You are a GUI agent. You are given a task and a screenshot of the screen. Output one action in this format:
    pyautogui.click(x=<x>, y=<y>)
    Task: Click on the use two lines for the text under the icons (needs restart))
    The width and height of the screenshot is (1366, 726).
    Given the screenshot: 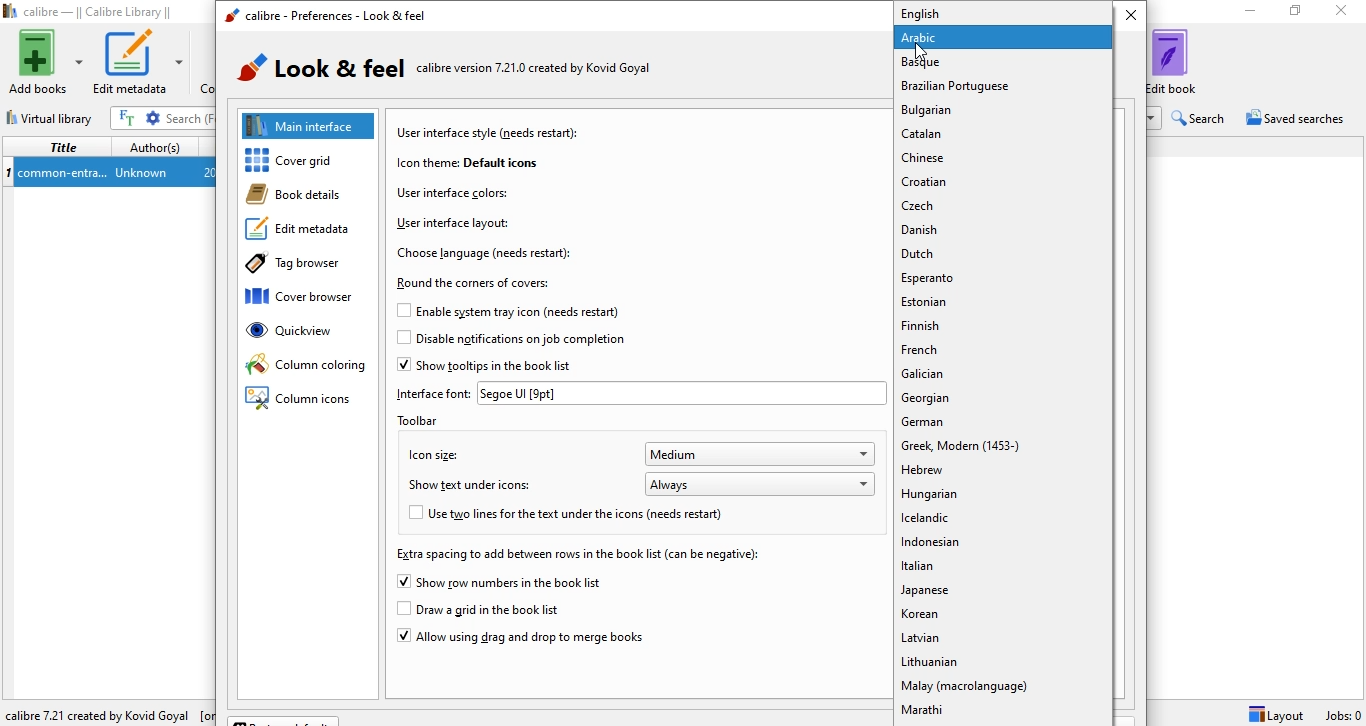 What is the action you would take?
    pyautogui.click(x=582, y=516)
    